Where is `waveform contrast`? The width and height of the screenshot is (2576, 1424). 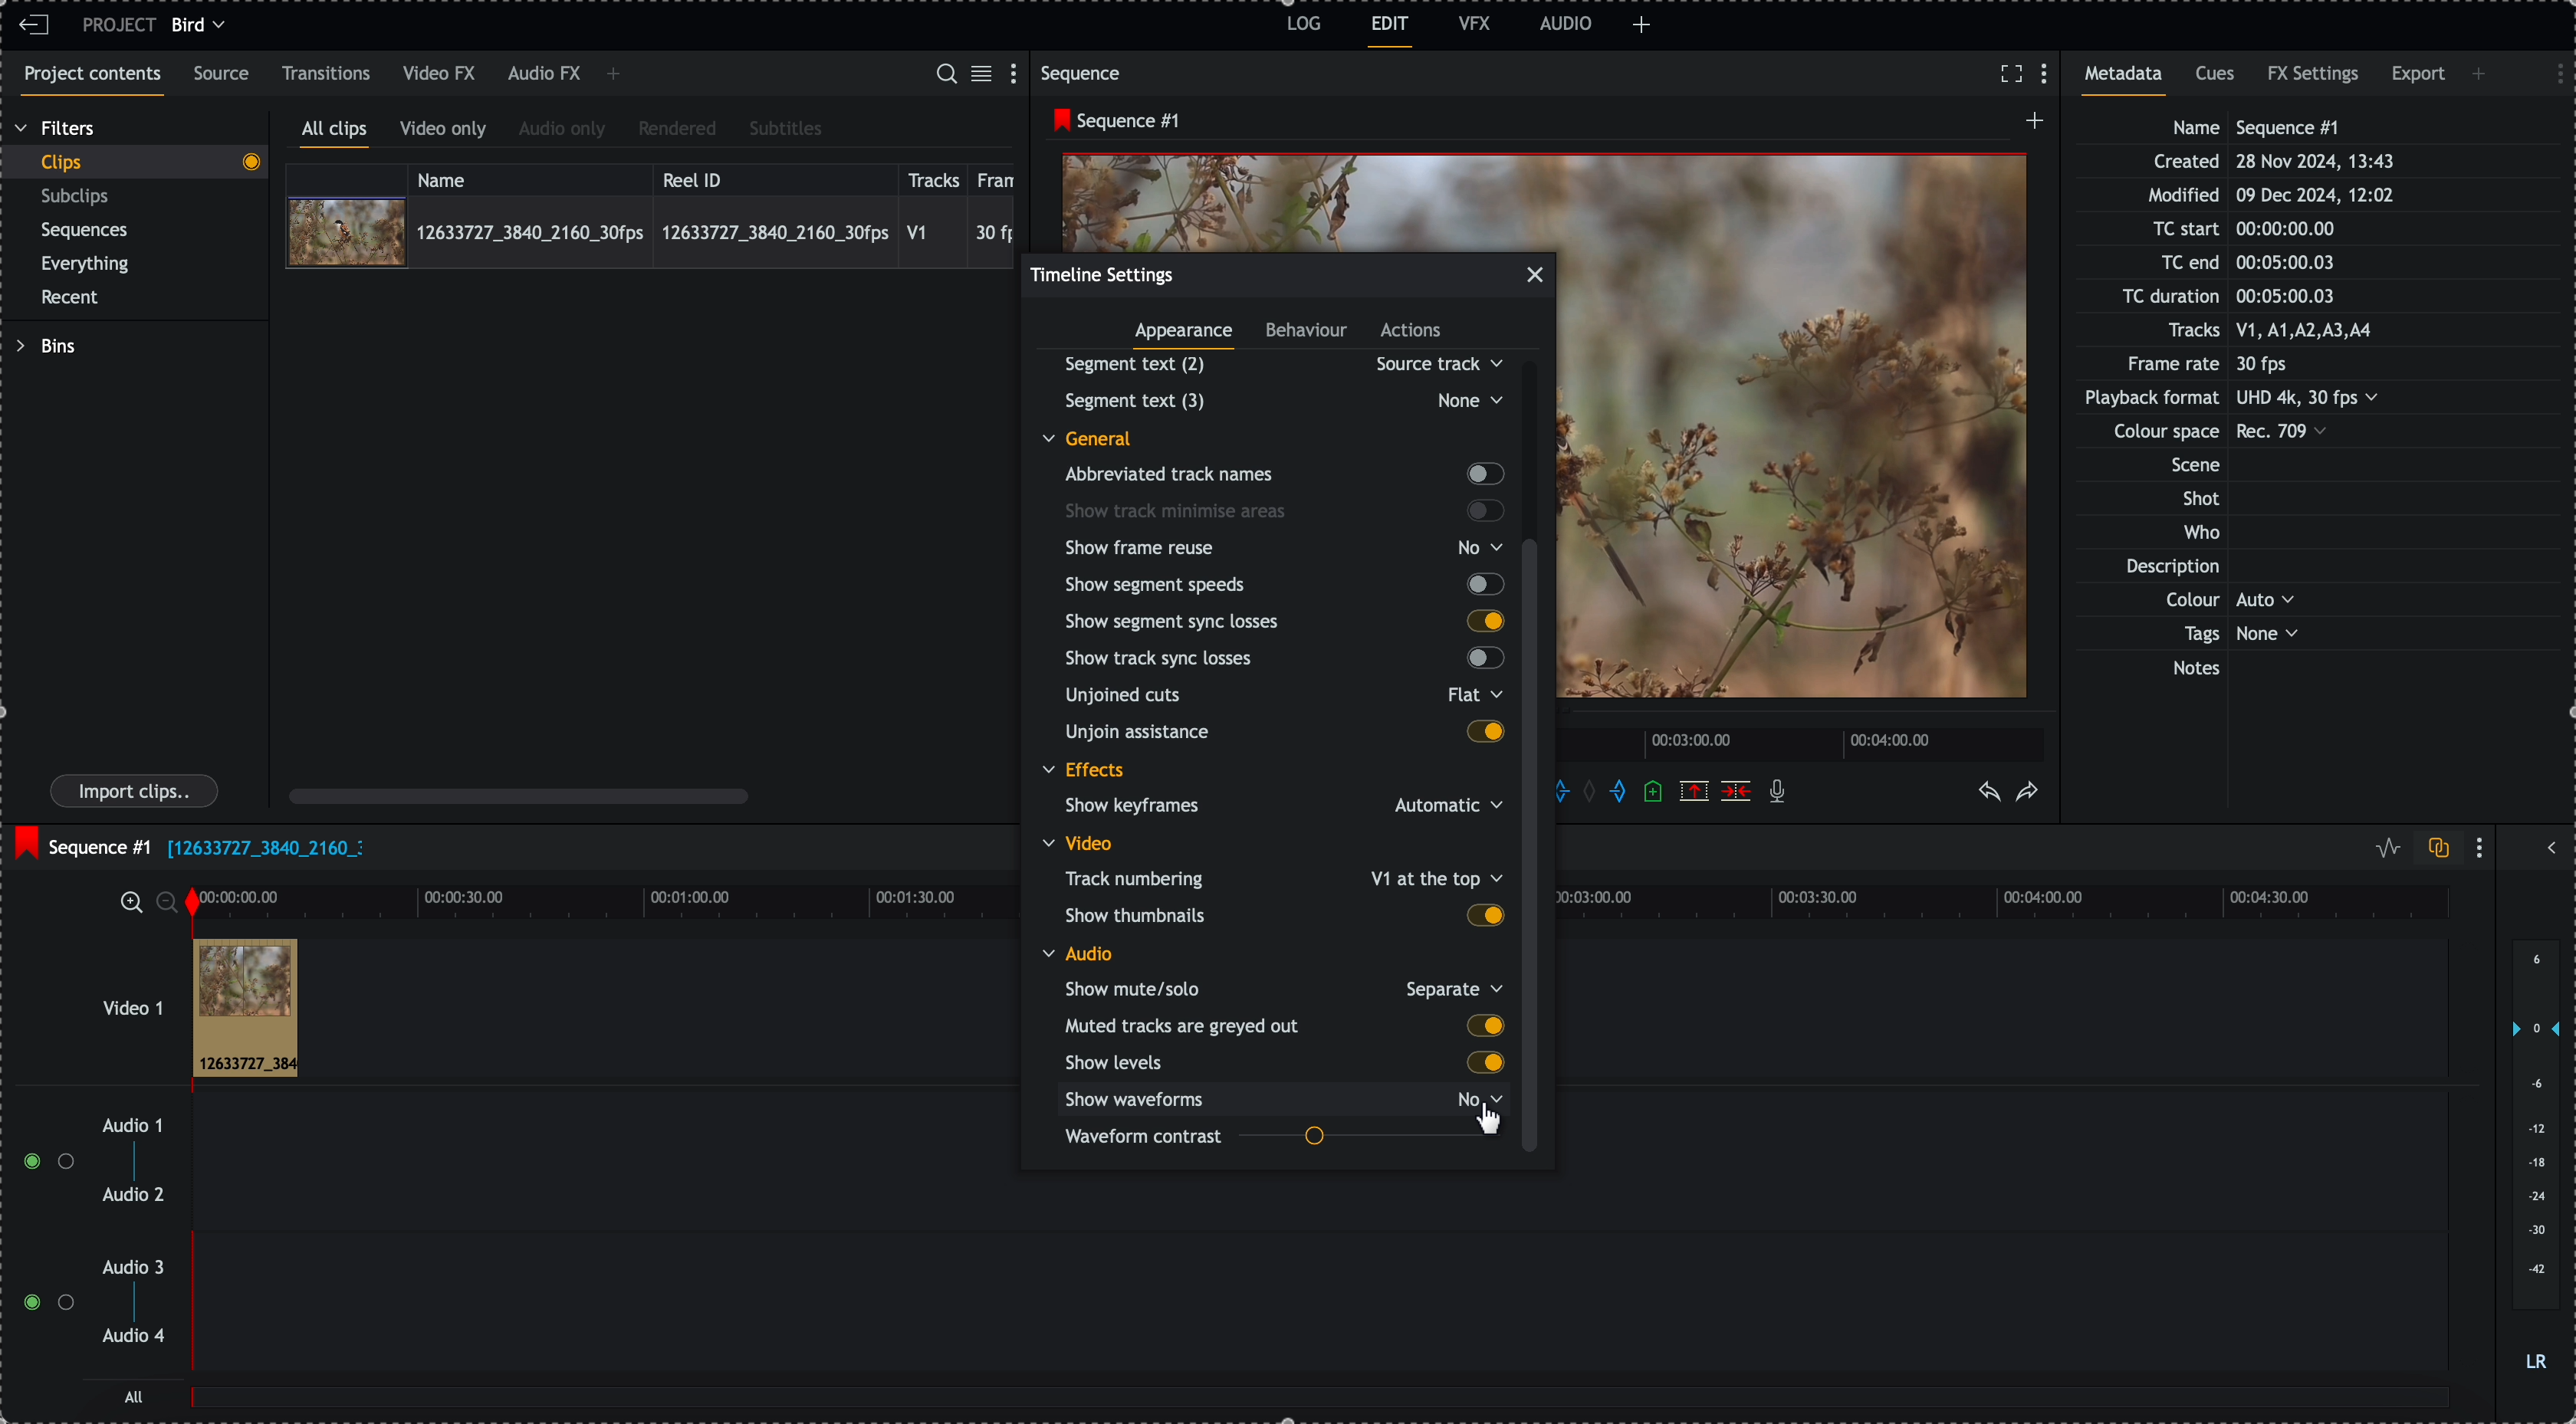
waveform contrast is located at coordinates (1283, 1139).